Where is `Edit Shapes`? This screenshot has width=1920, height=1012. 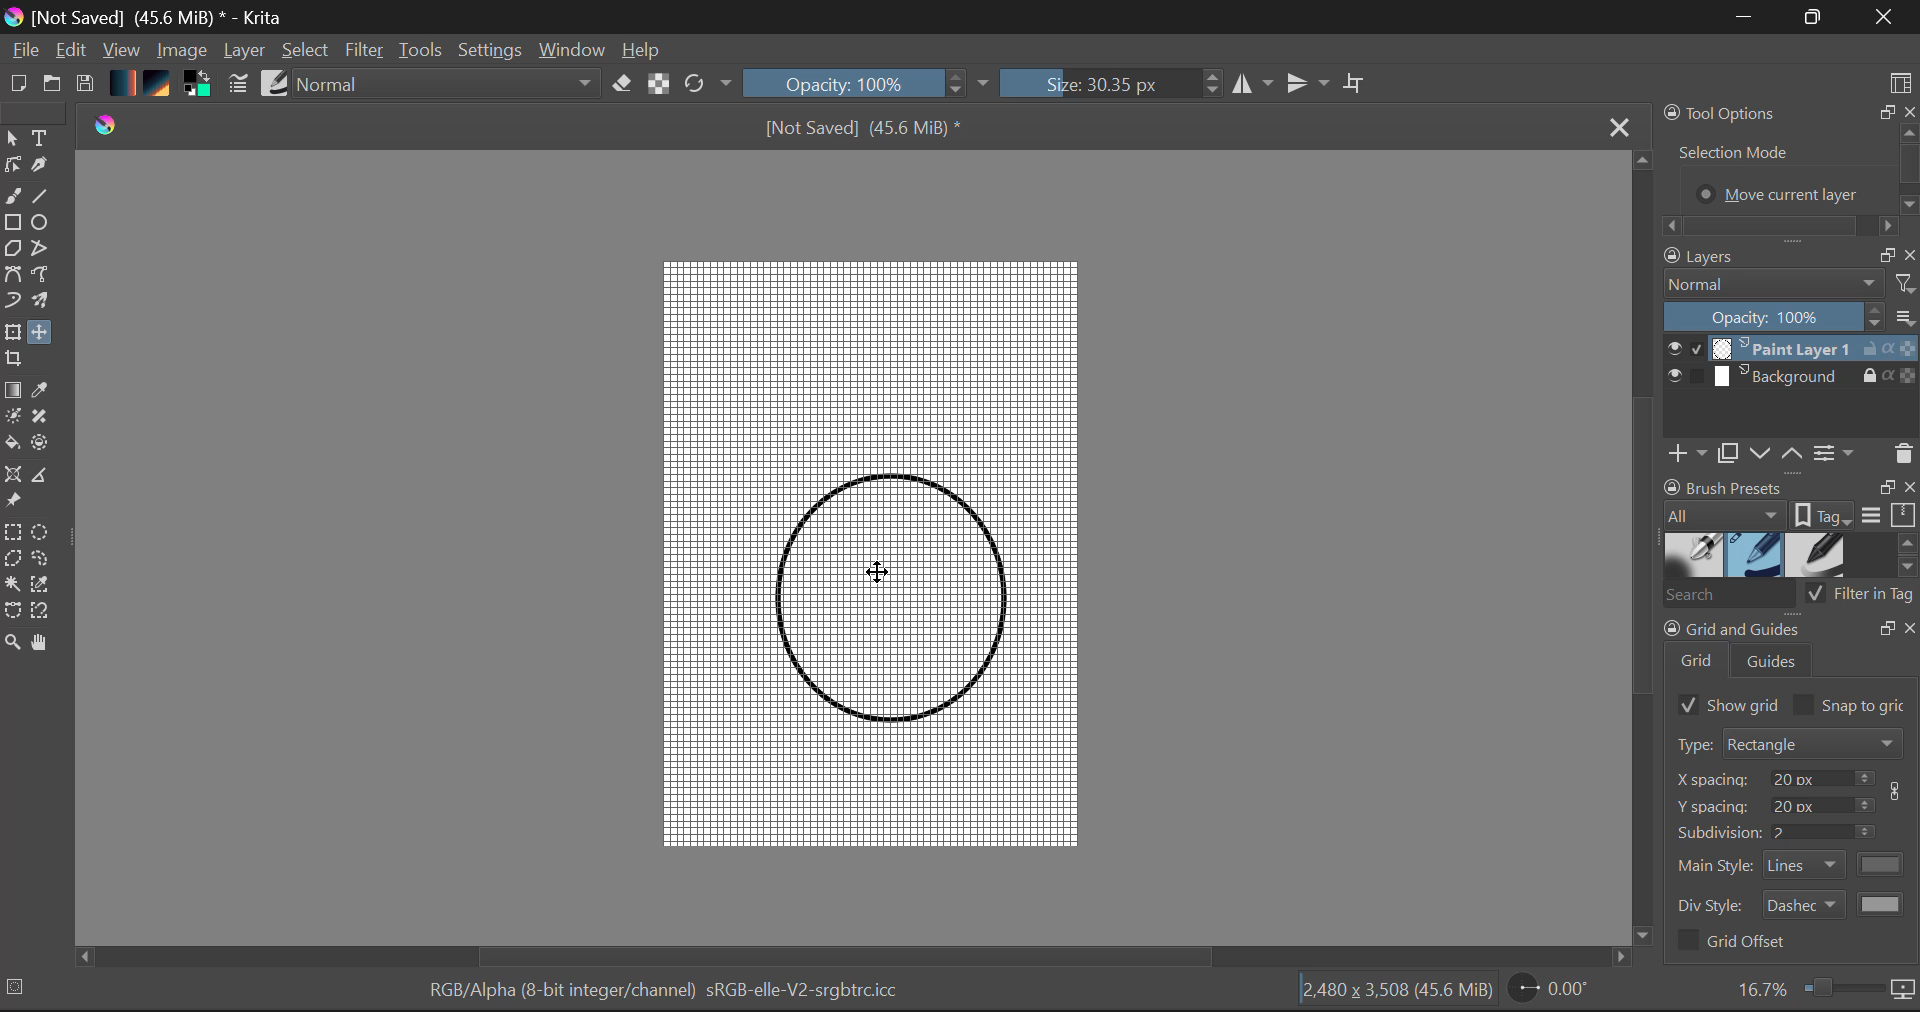 Edit Shapes is located at coordinates (16, 166).